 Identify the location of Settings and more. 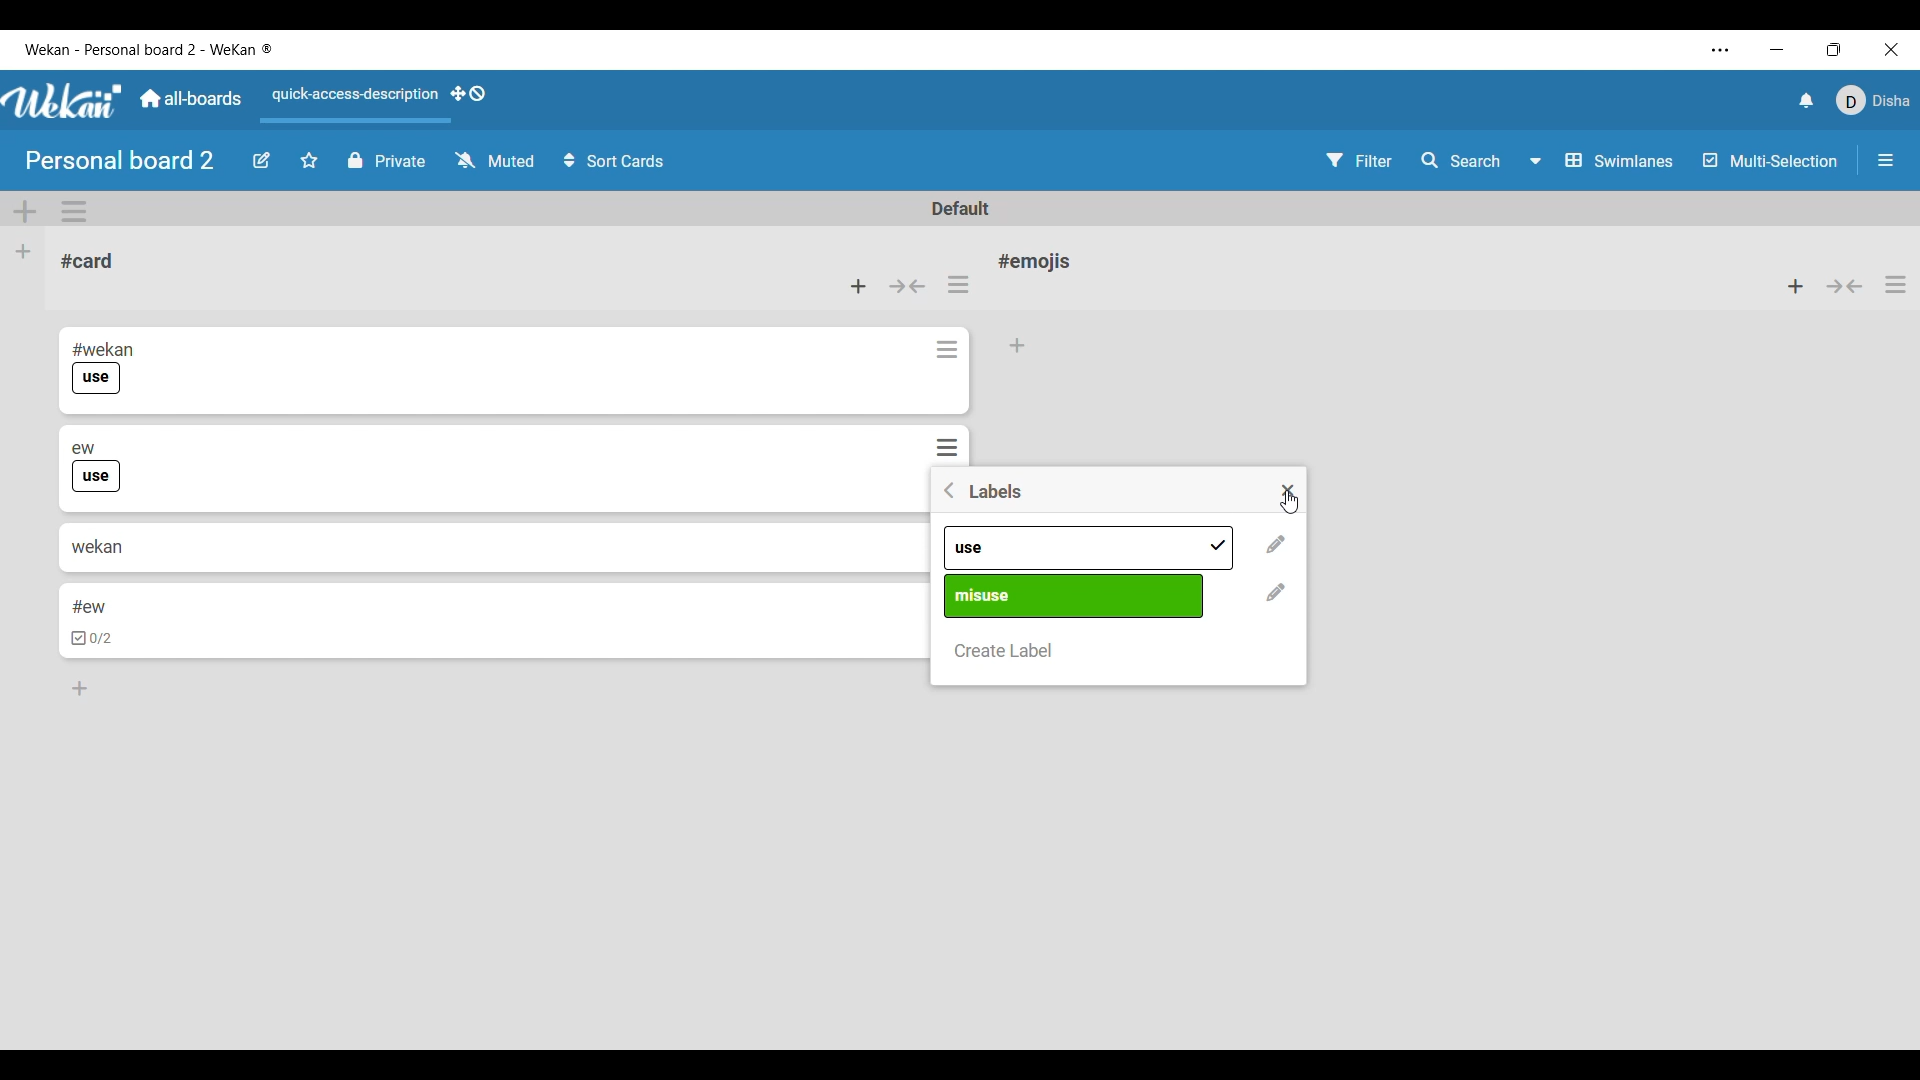
(1721, 50).